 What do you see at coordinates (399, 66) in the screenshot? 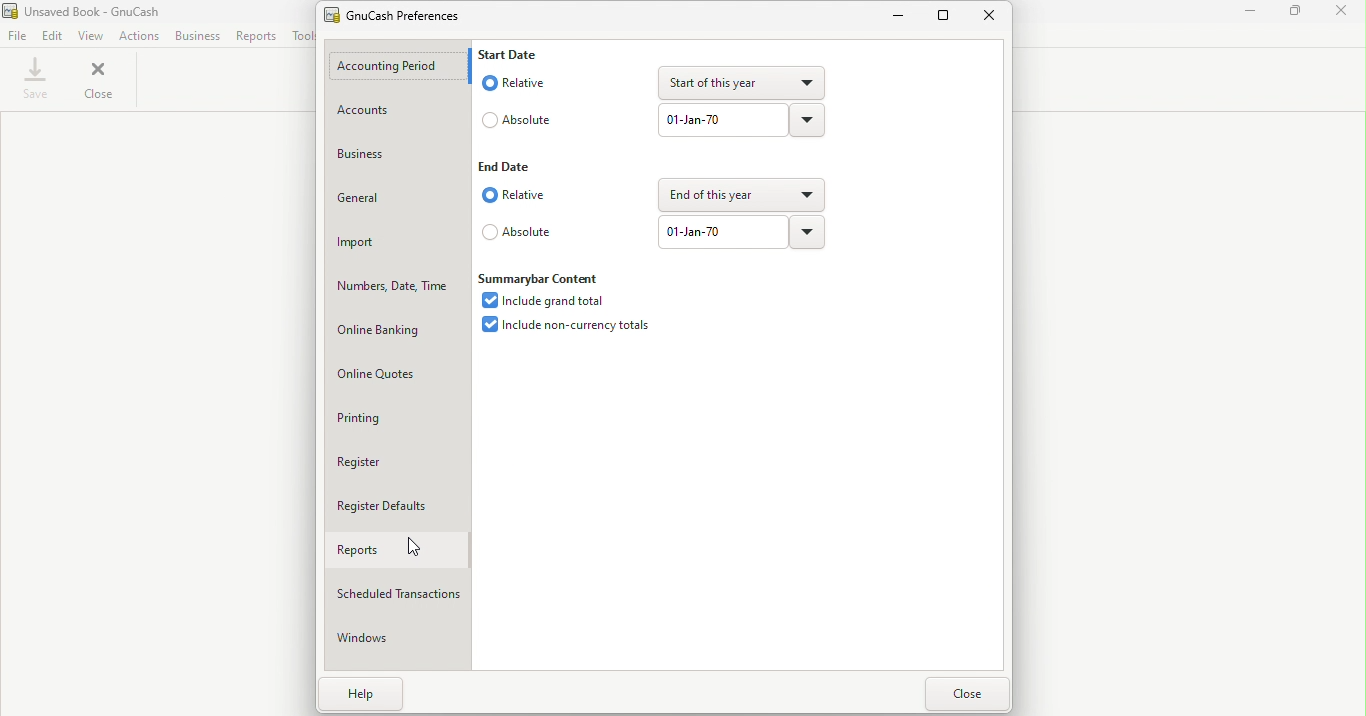
I see `Accounting period` at bounding box center [399, 66].